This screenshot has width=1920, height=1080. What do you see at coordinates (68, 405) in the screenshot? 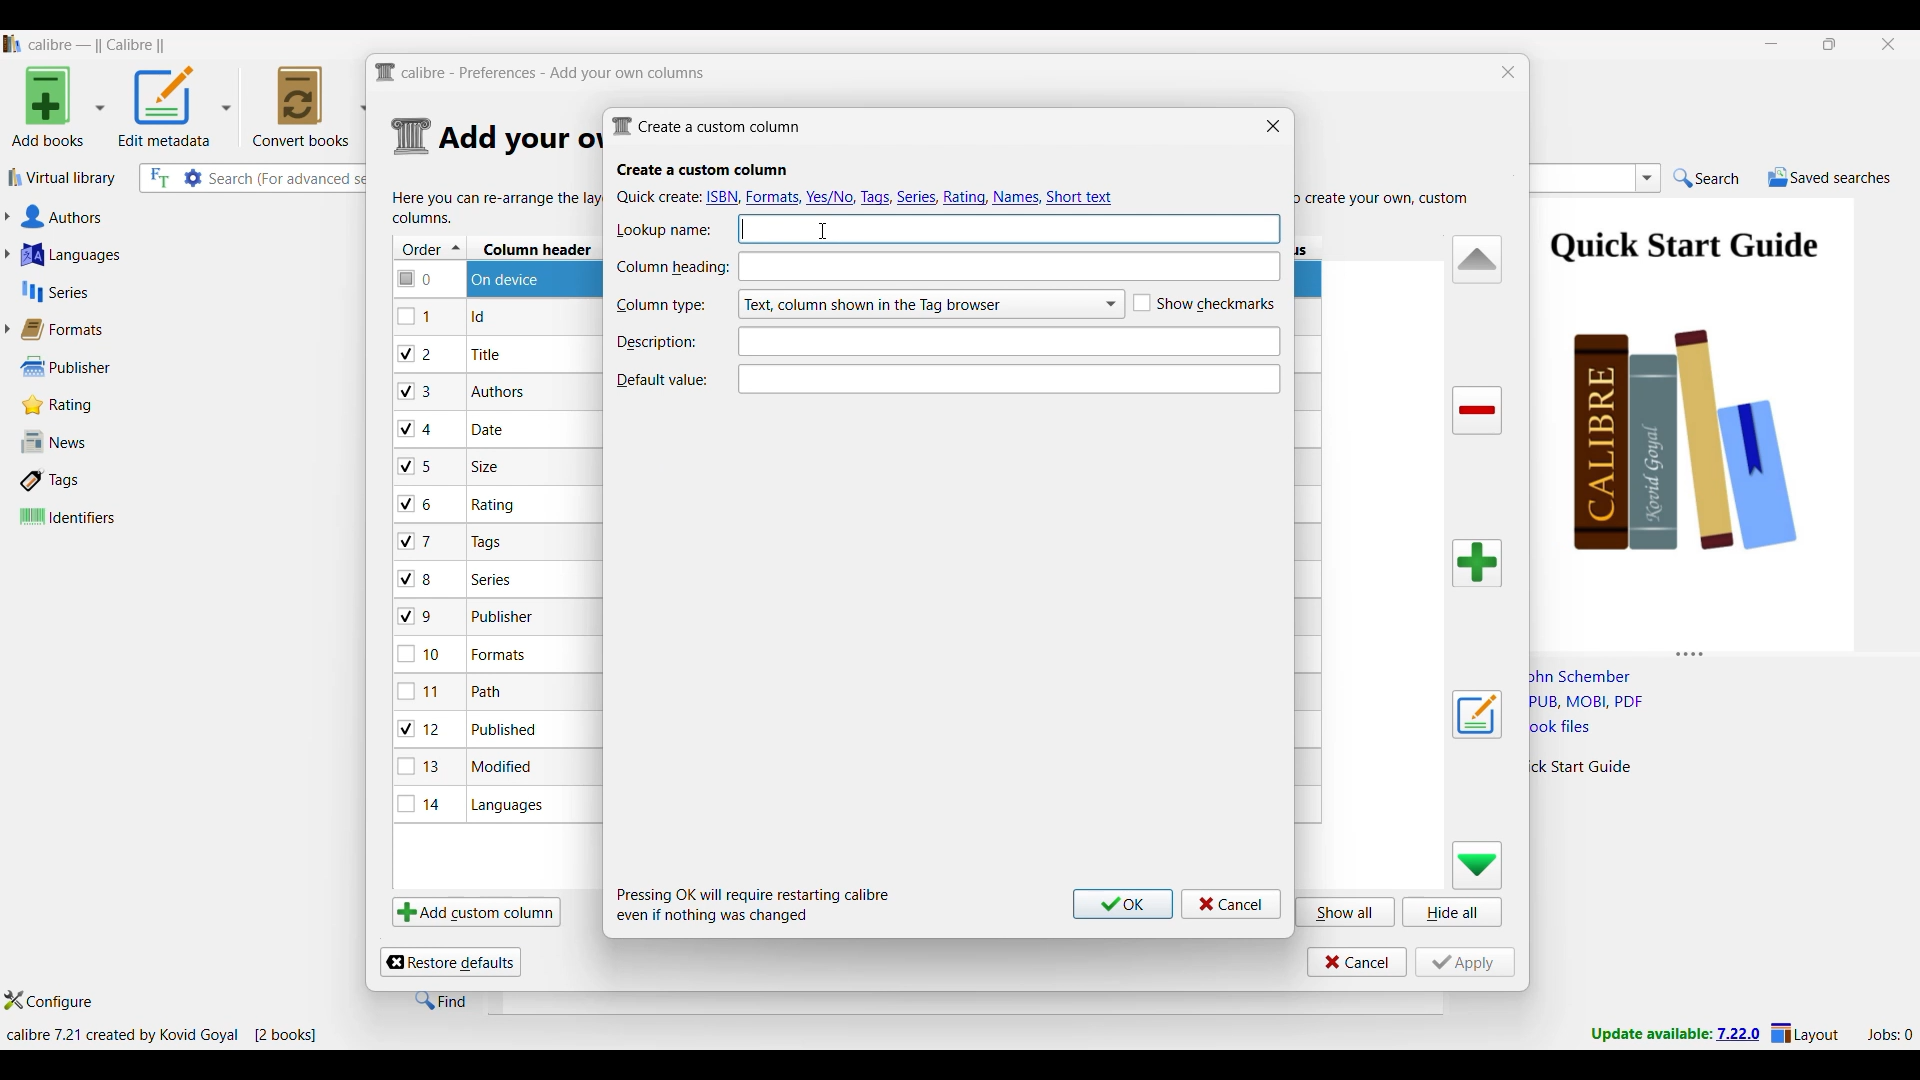
I see `Rating` at bounding box center [68, 405].